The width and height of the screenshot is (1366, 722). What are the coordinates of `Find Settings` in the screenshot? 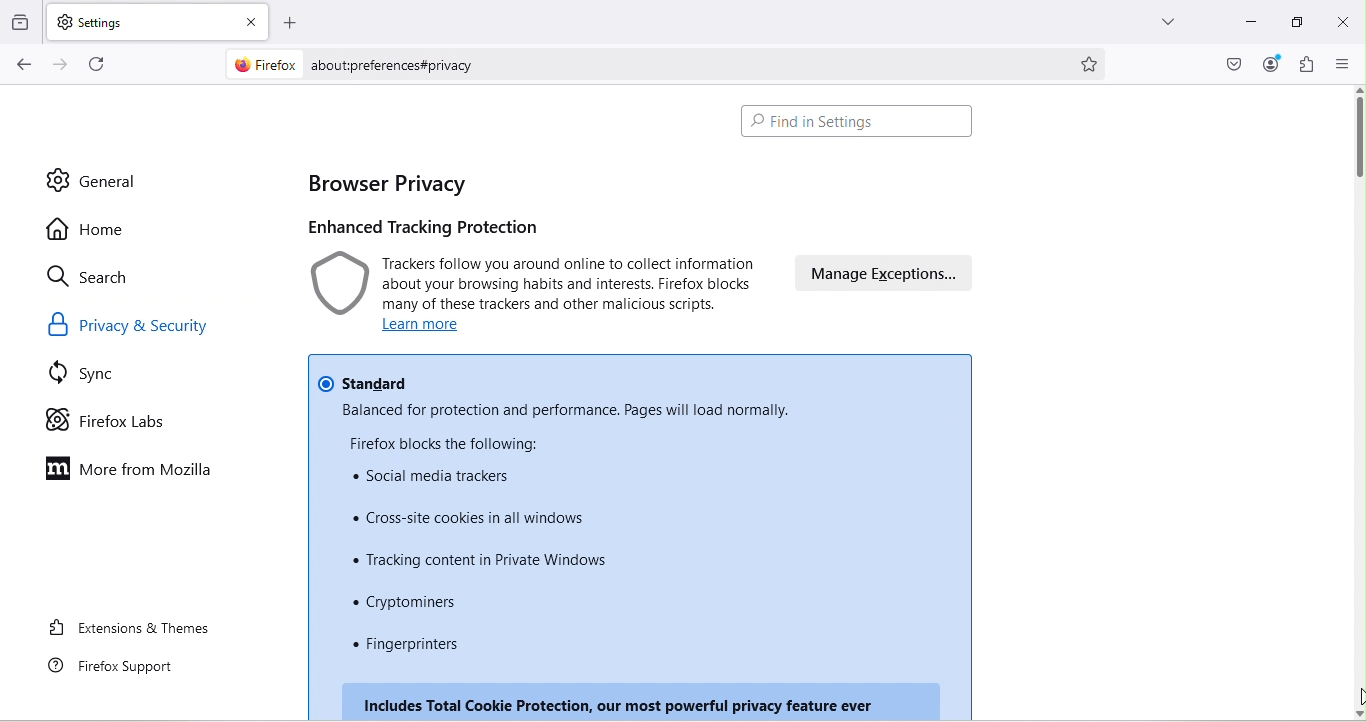 It's located at (861, 124).